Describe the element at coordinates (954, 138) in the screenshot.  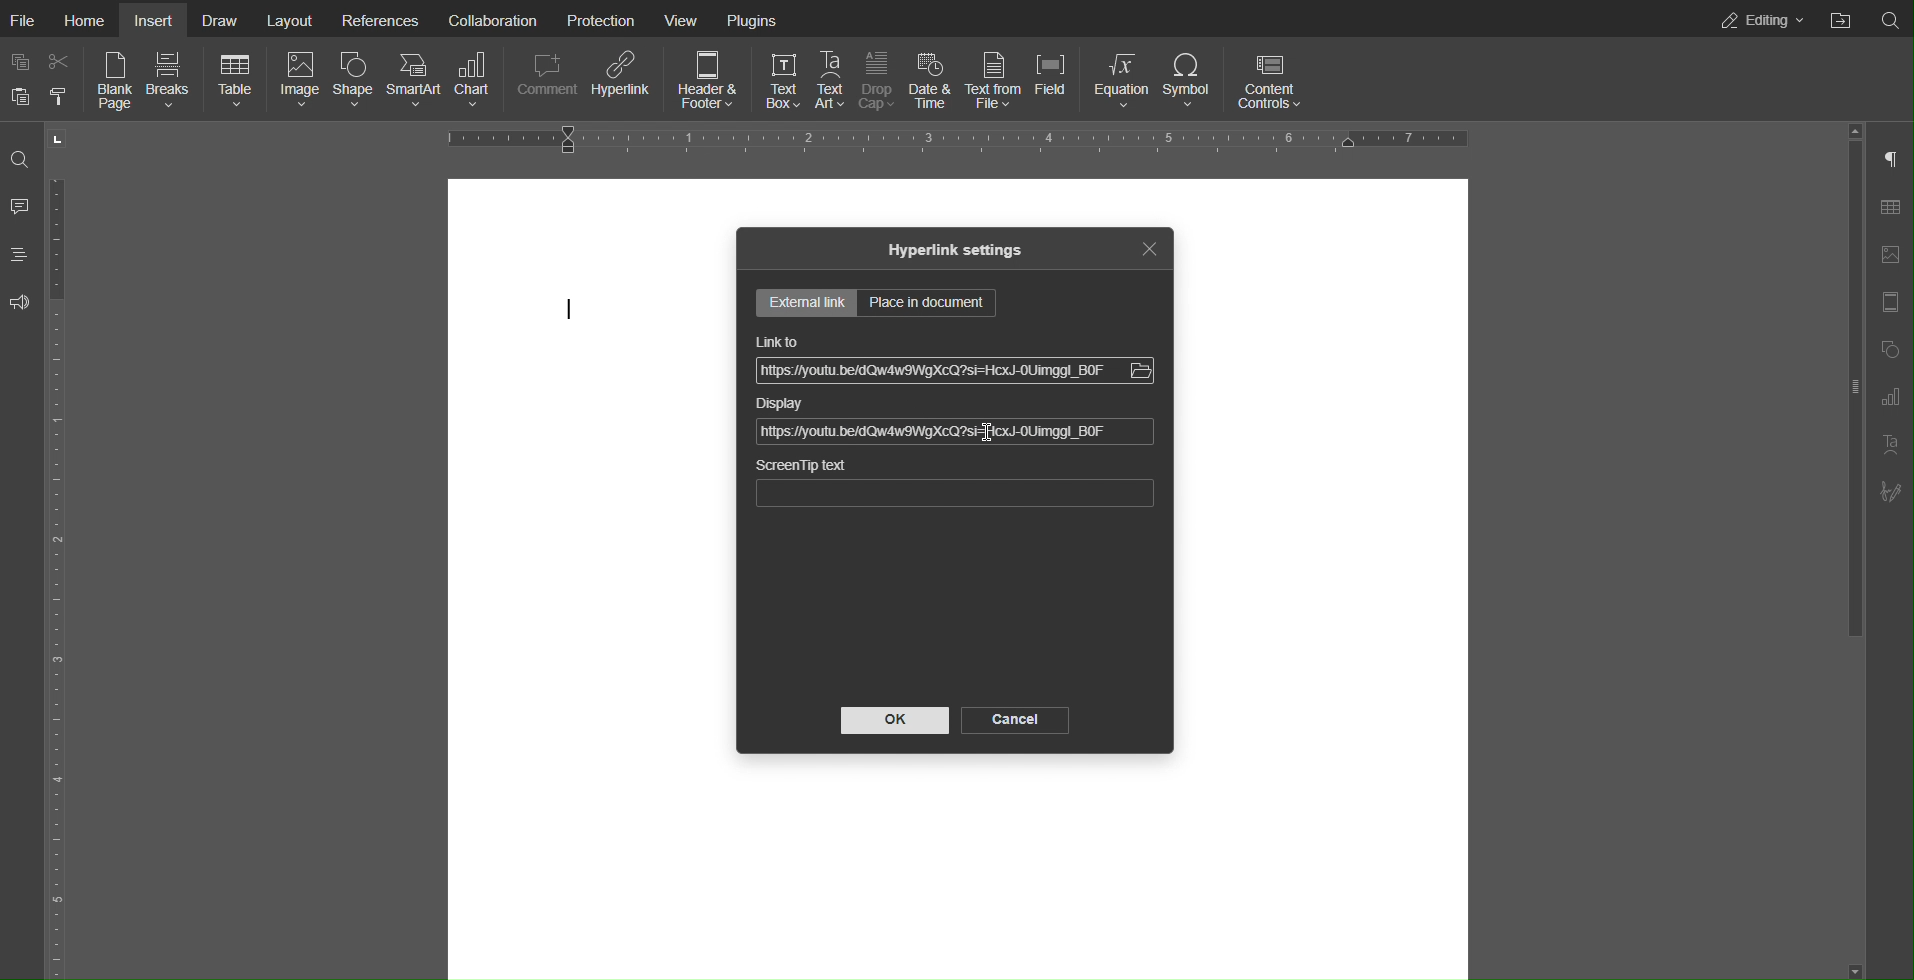
I see `Horizontal Ruler` at that location.